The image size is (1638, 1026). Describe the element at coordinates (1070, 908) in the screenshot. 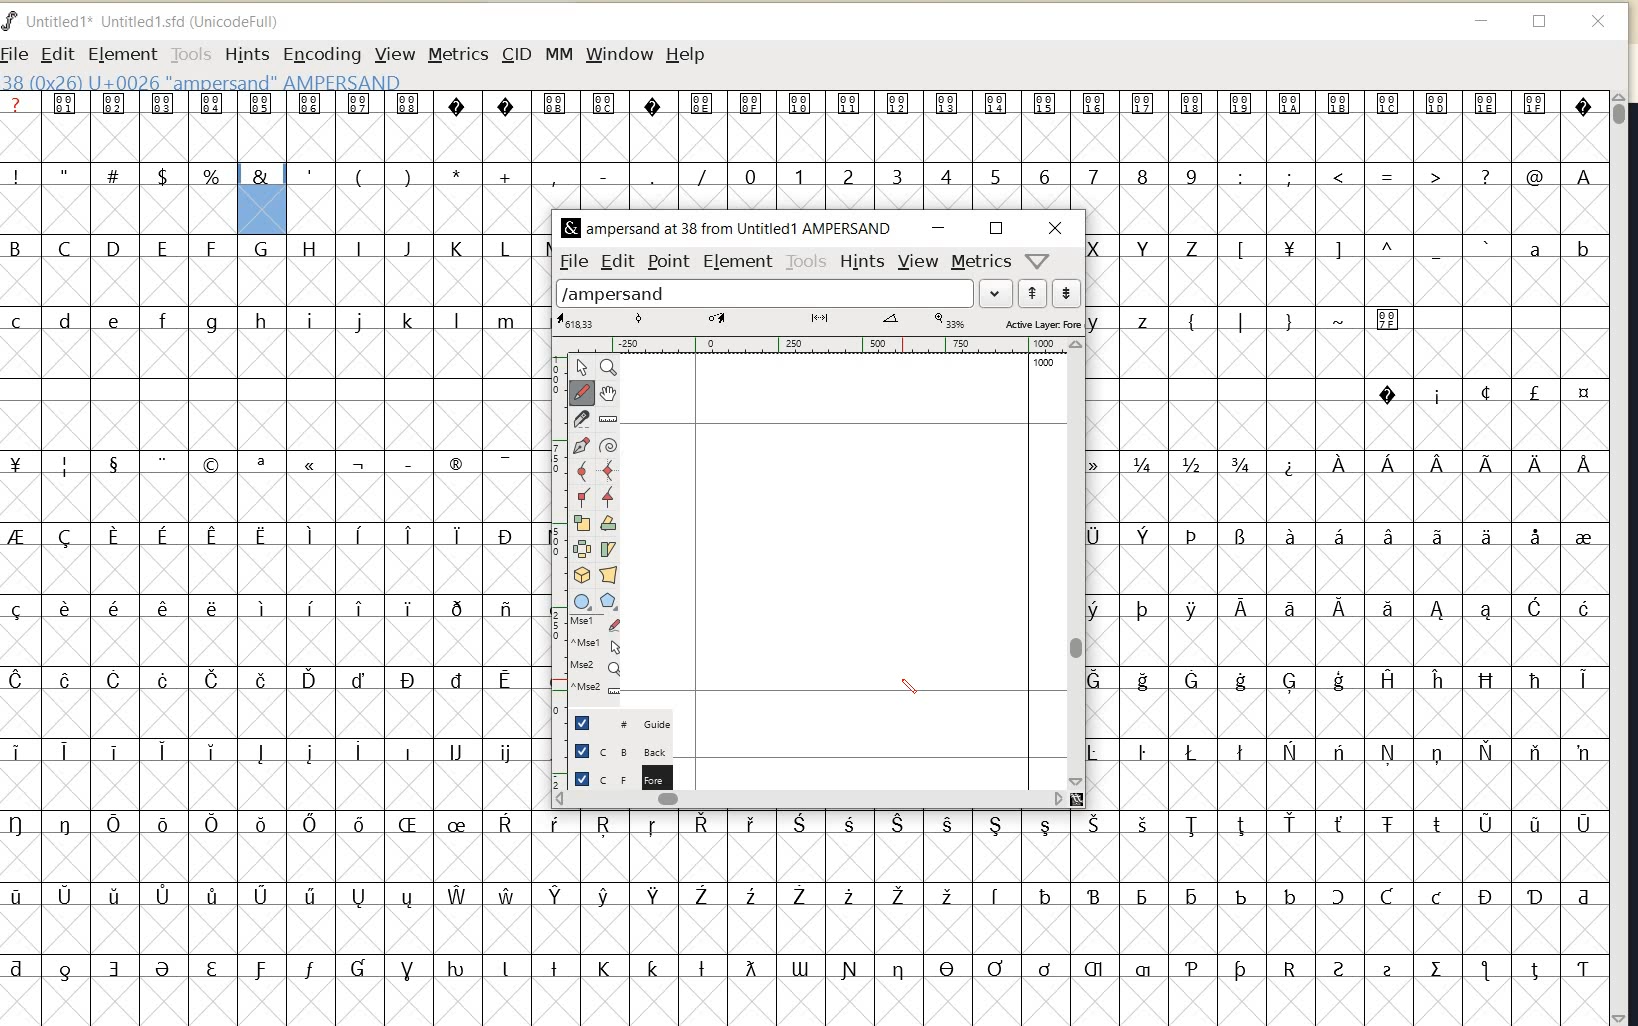

I see `glyph characters` at that location.